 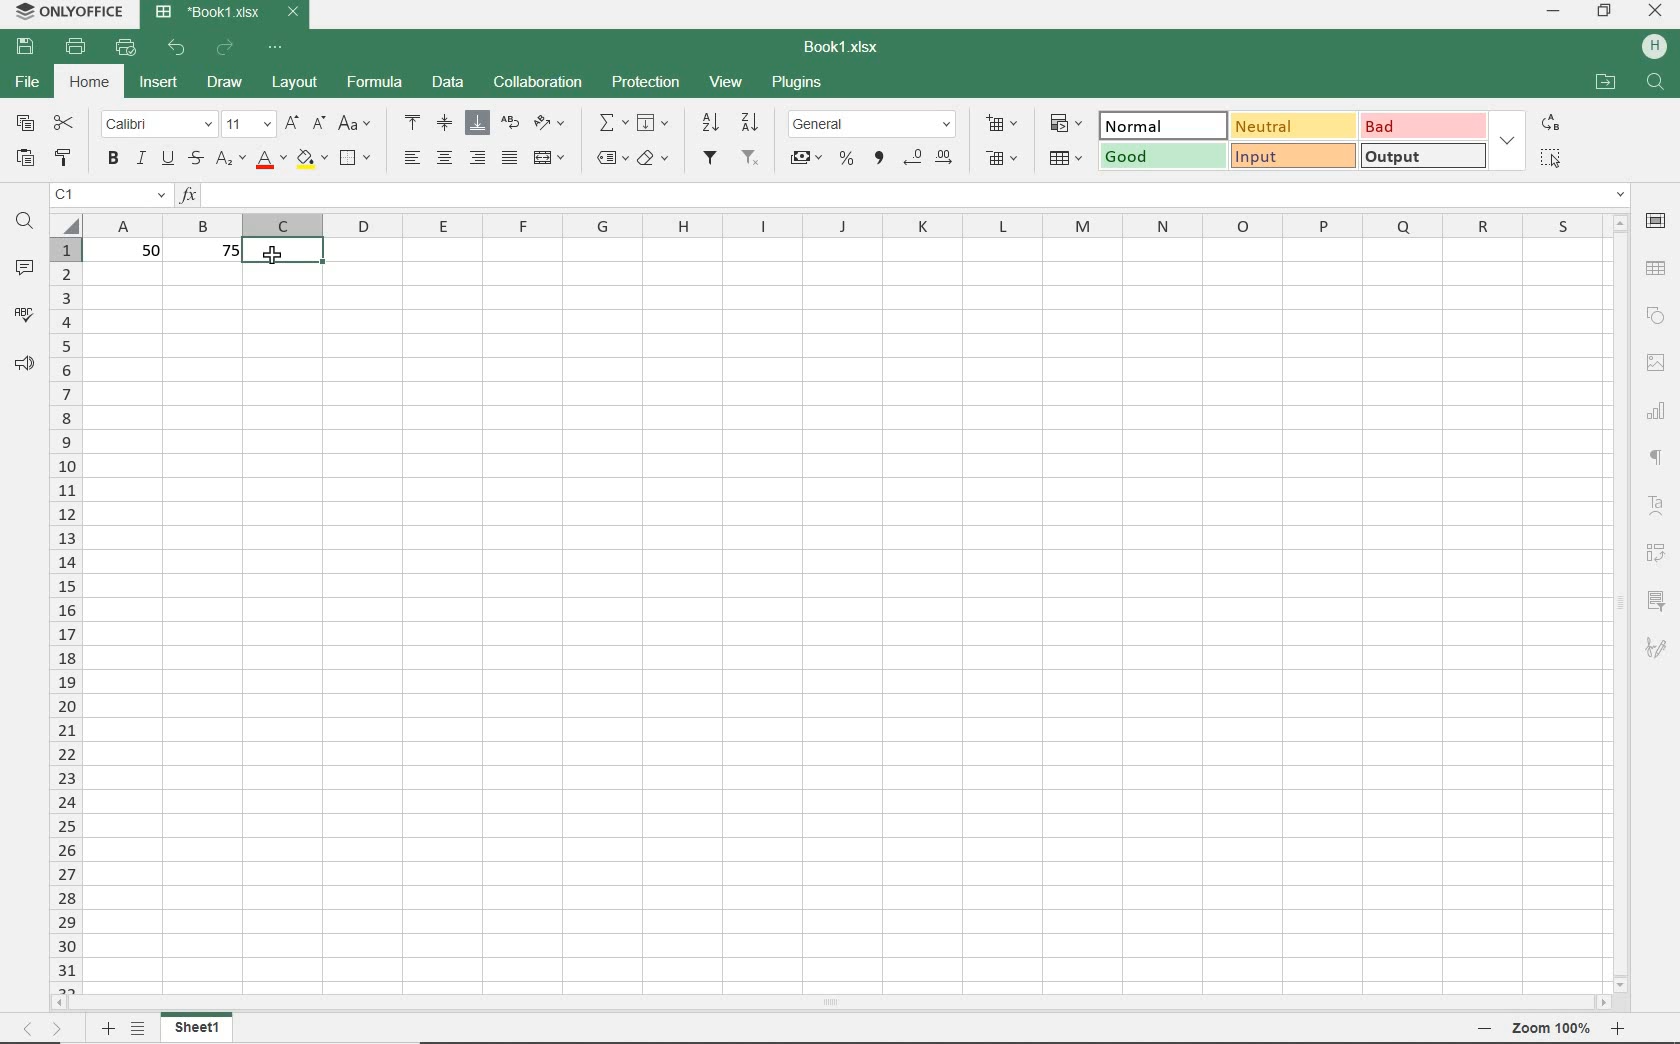 I want to click on comments, so click(x=26, y=265).